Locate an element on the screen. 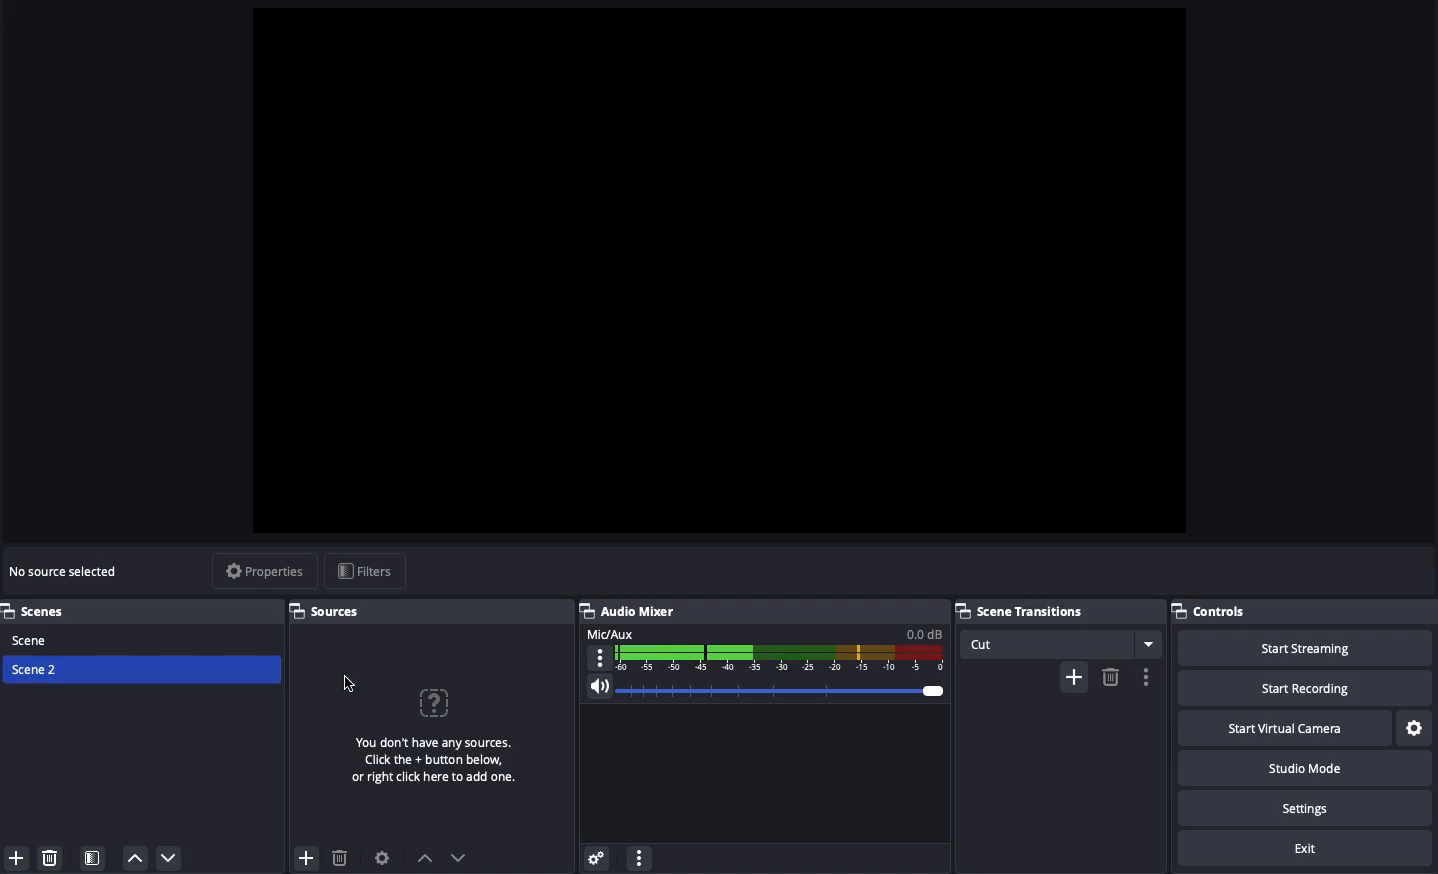 This screenshot has width=1438, height=874. Volume is located at coordinates (767, 687).